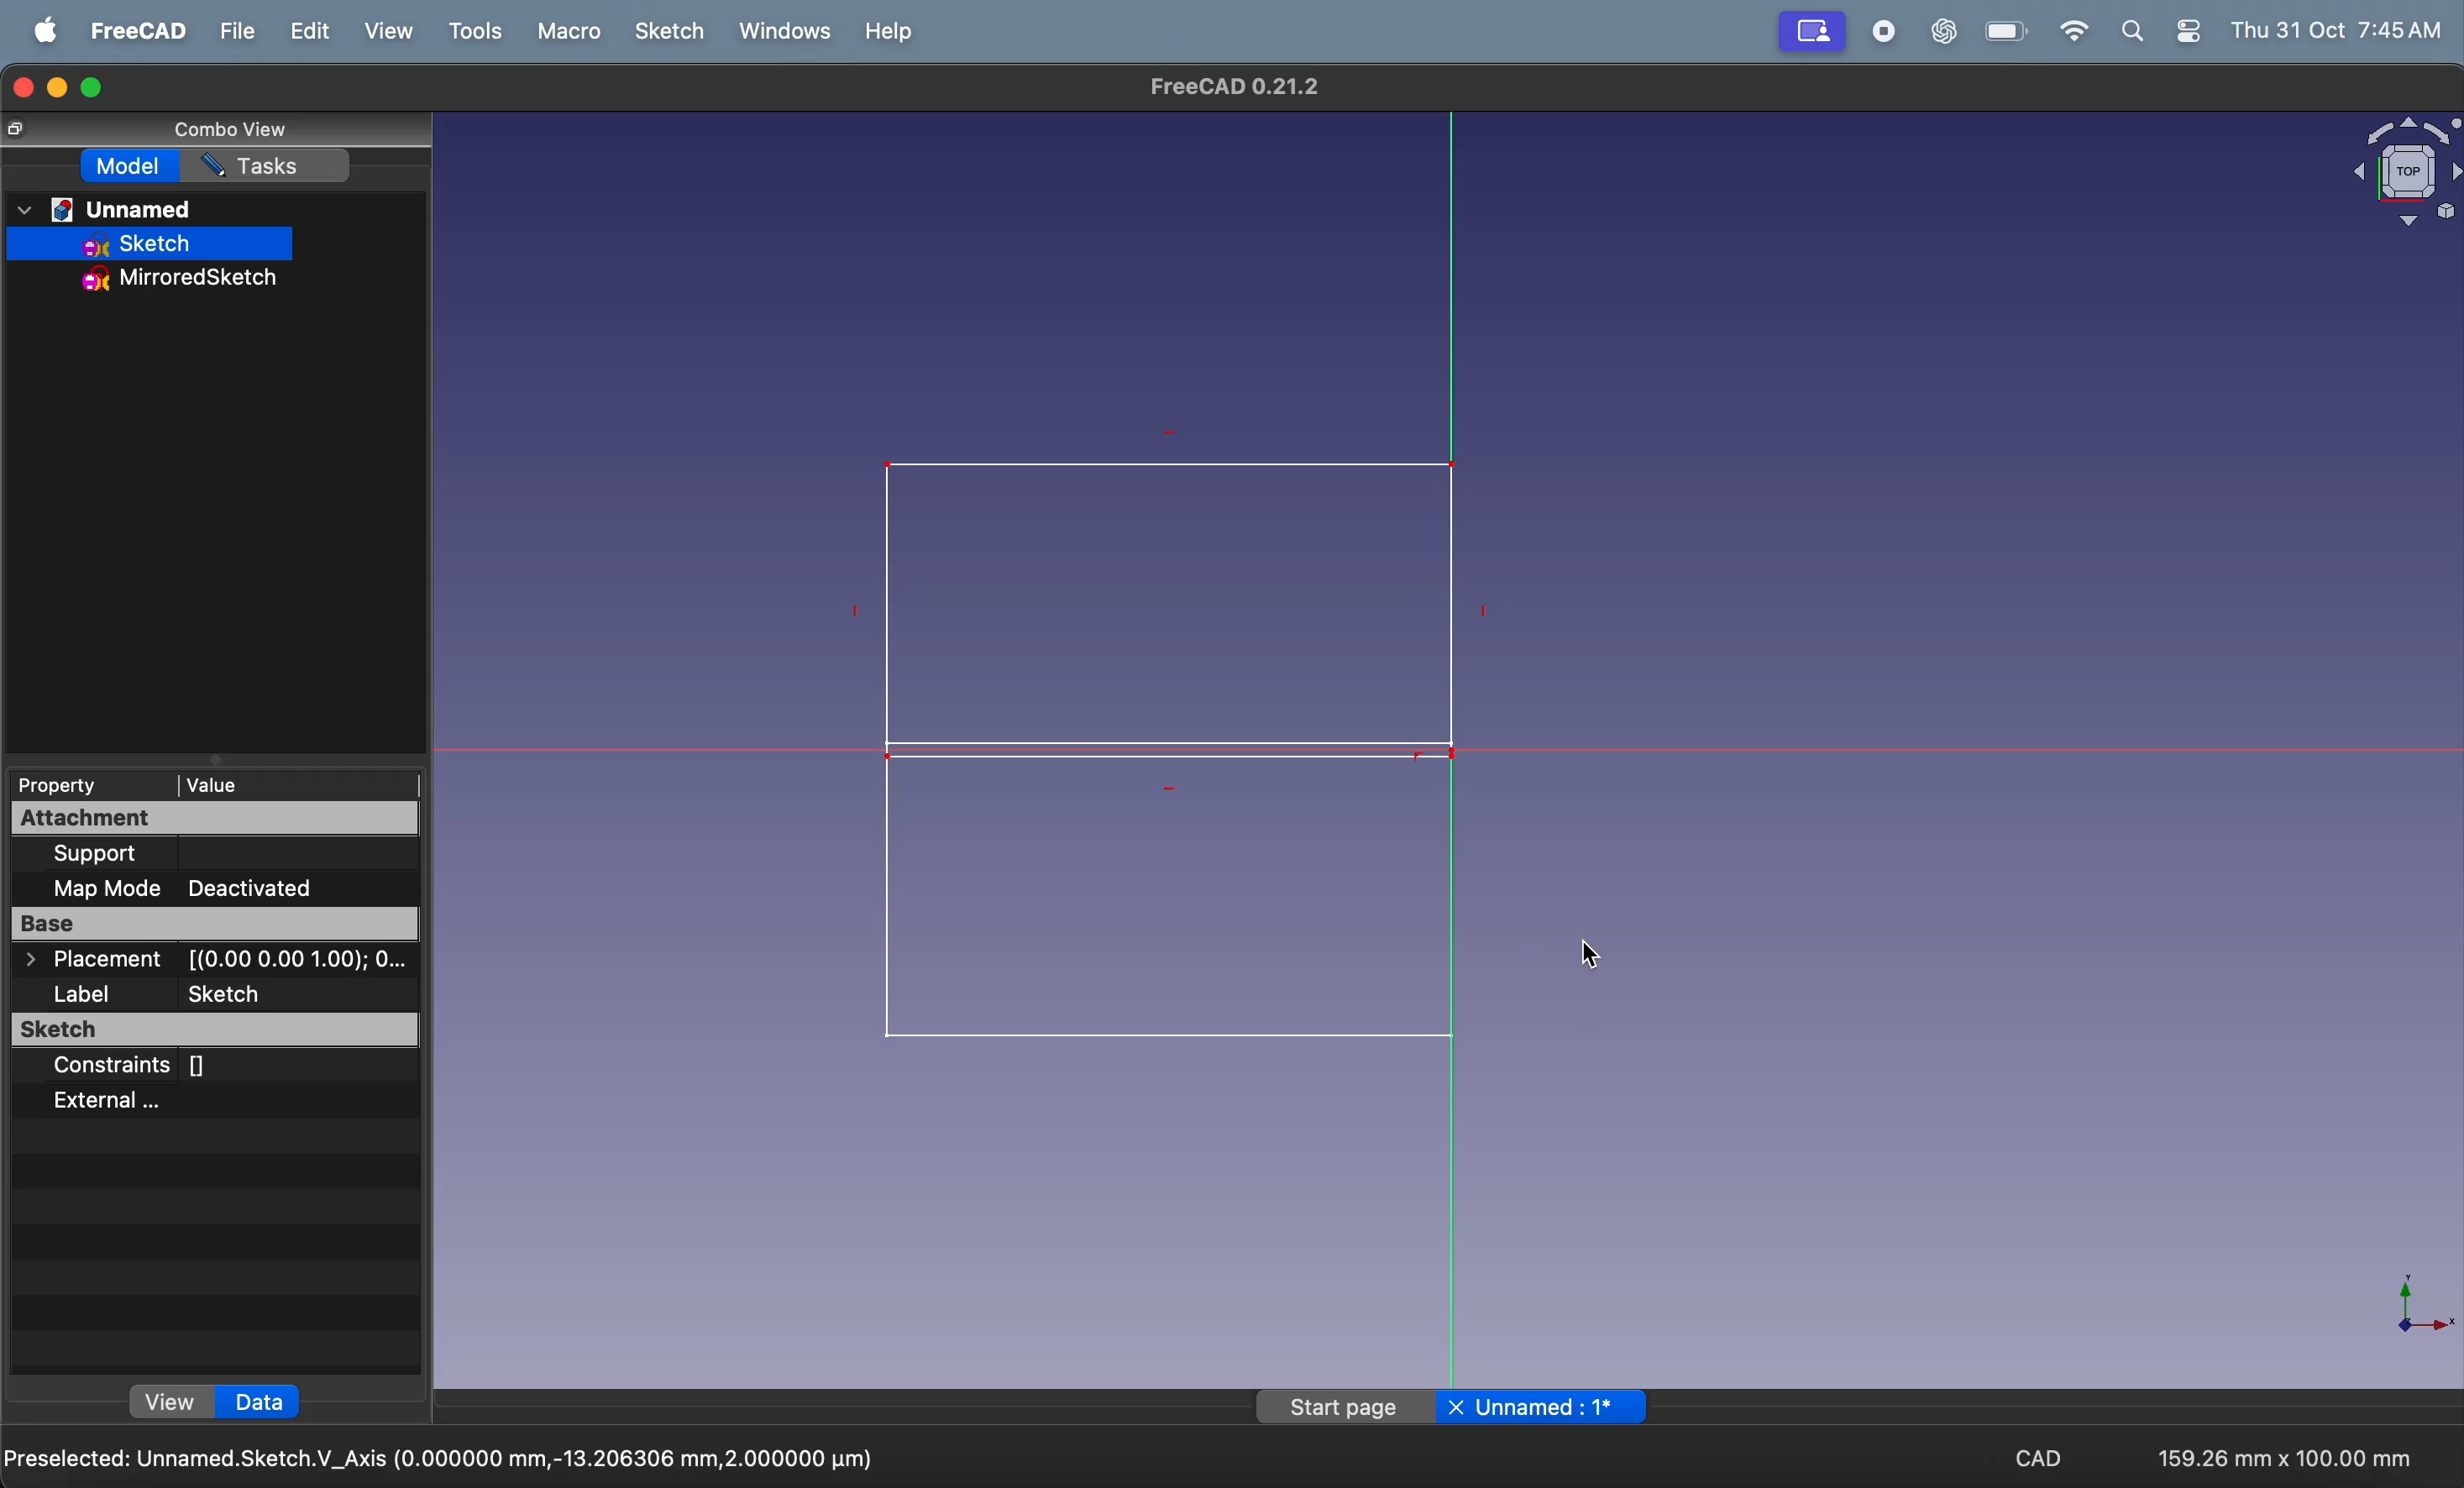 The image size is (2464, 1488). I want to click on constraints, so click(210, 1068).